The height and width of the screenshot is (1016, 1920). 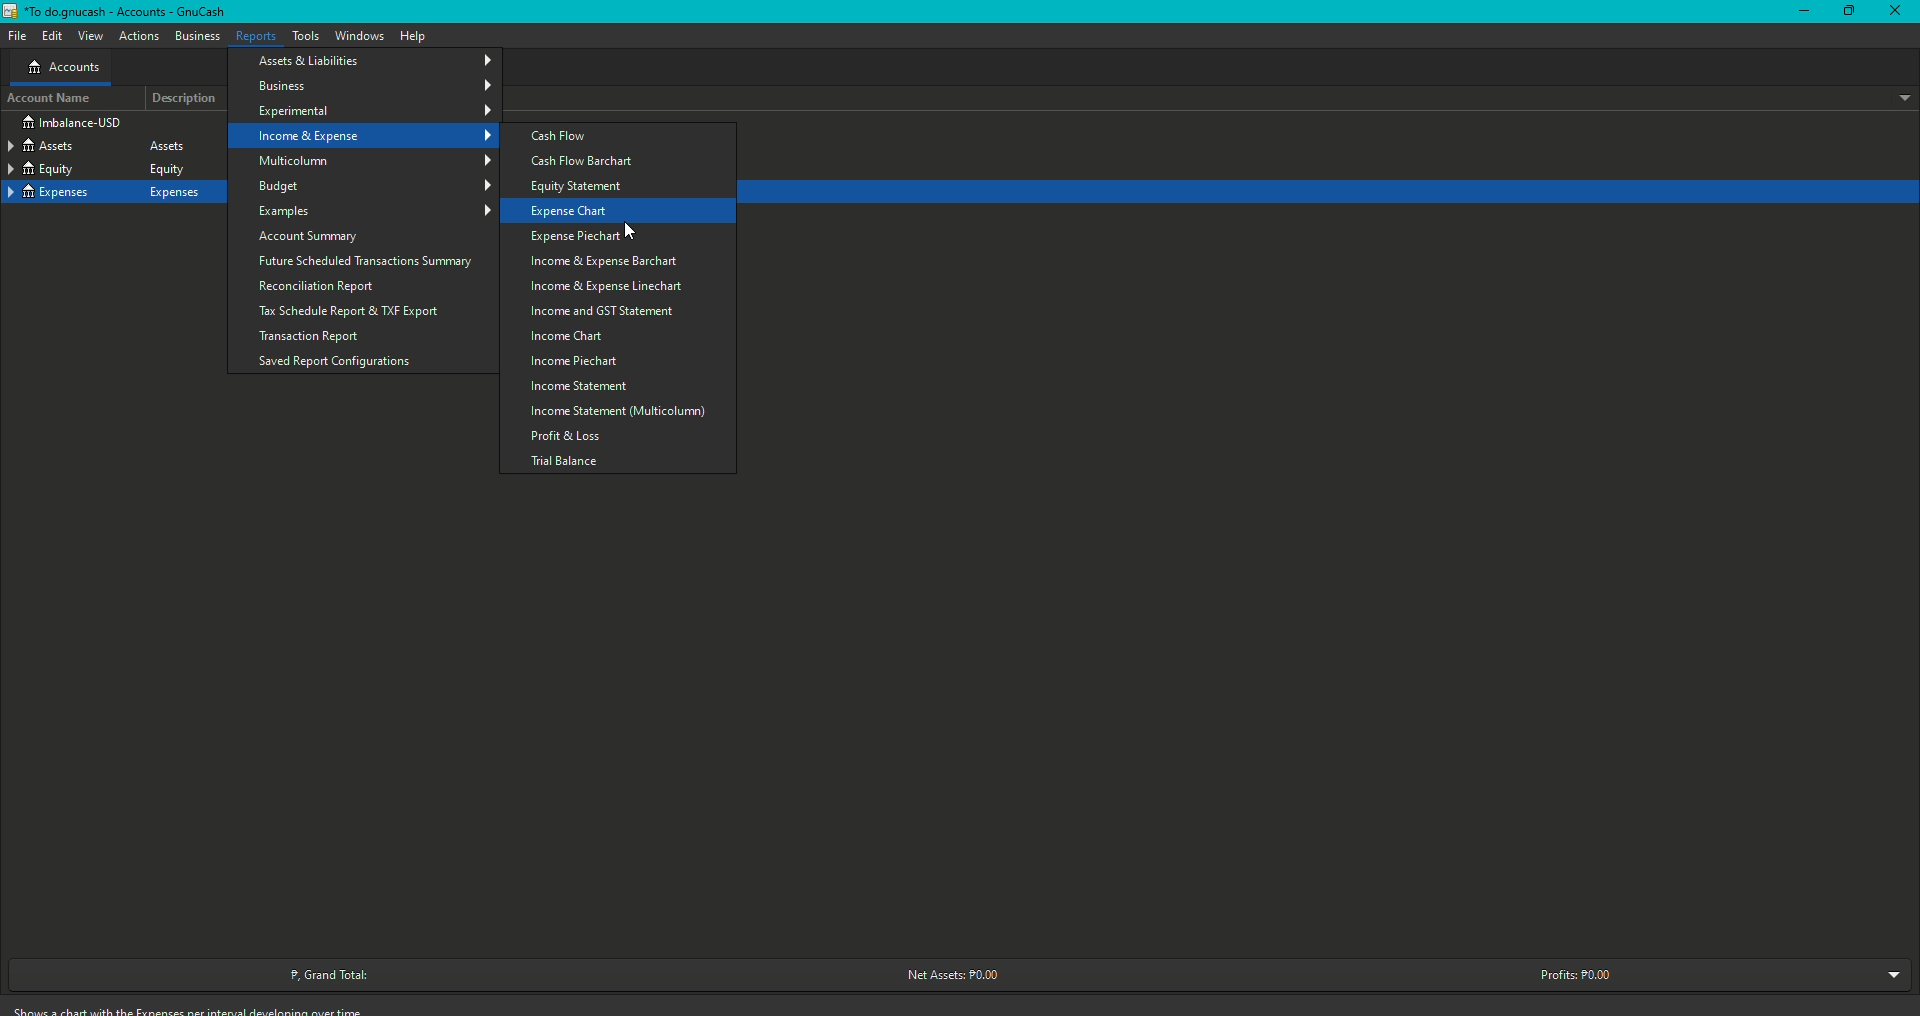 I want to click on Cash Flow, so click(x=558, y=138).